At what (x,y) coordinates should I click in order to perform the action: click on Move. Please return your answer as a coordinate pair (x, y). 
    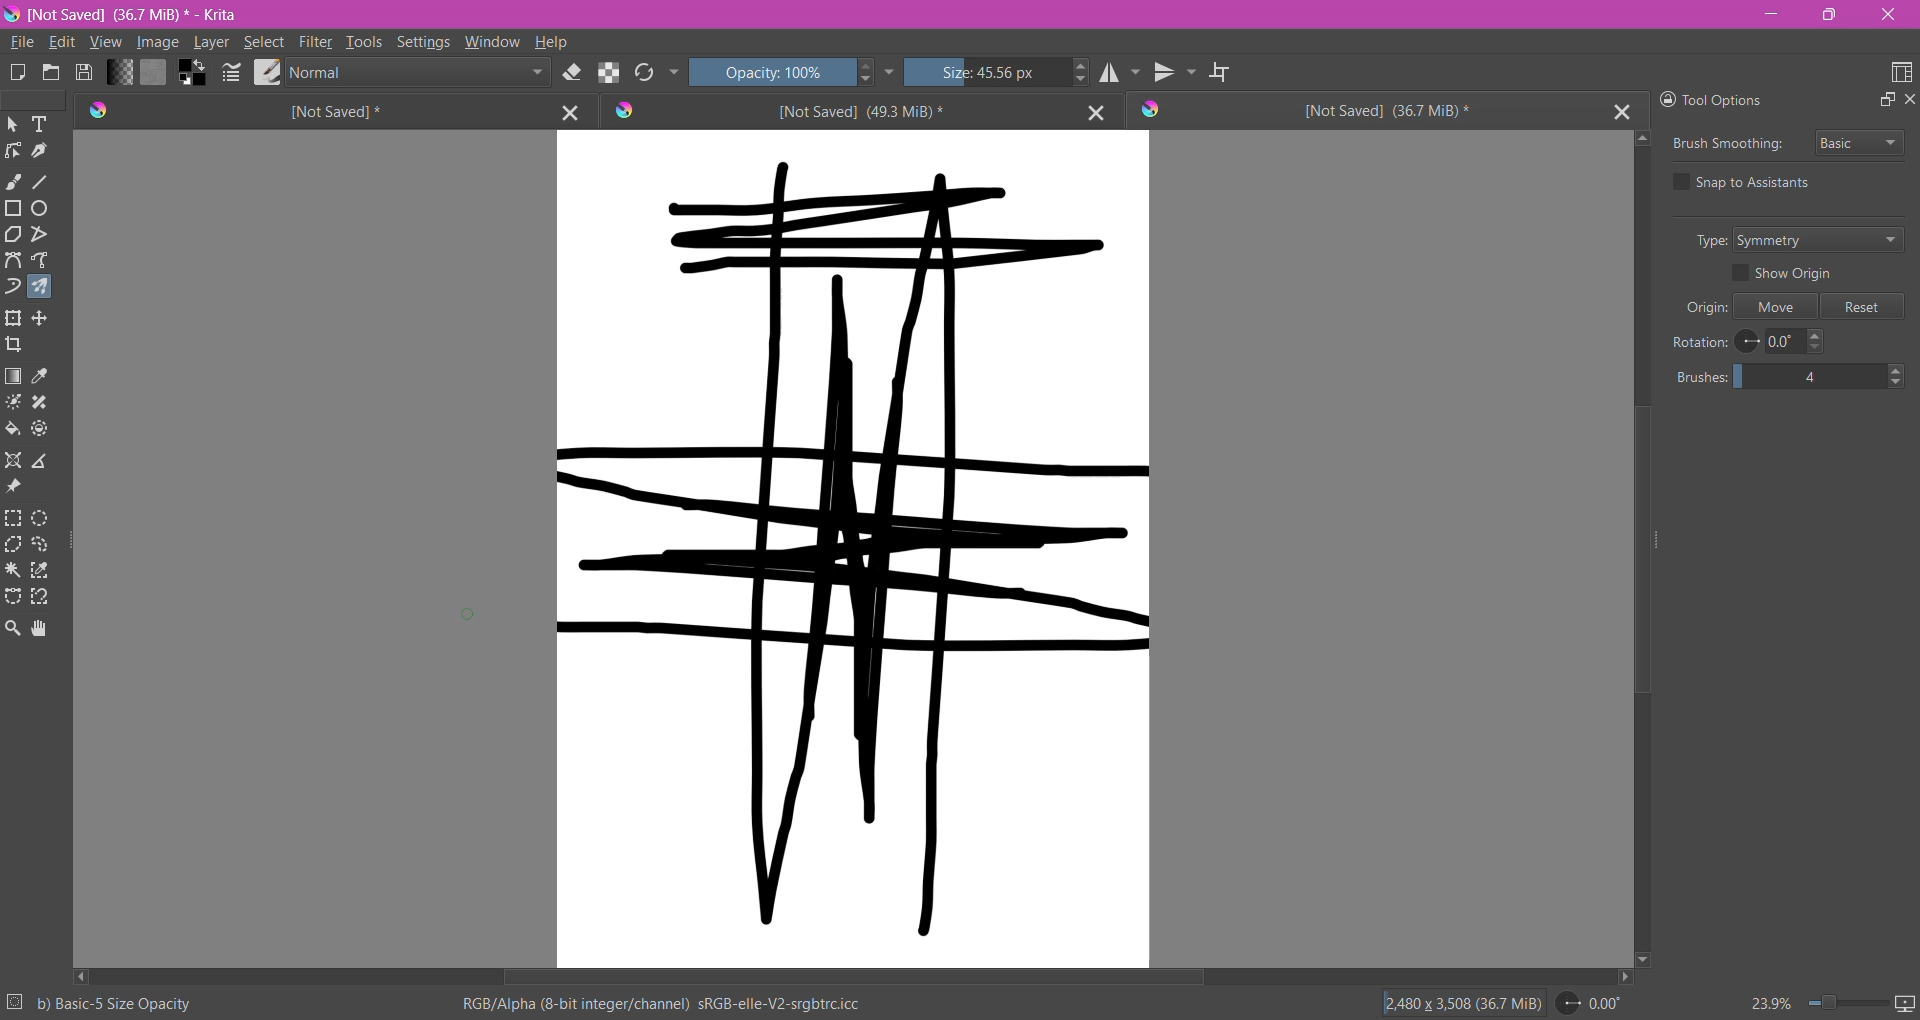
    Looking at the image, I should click on (1778, 309).